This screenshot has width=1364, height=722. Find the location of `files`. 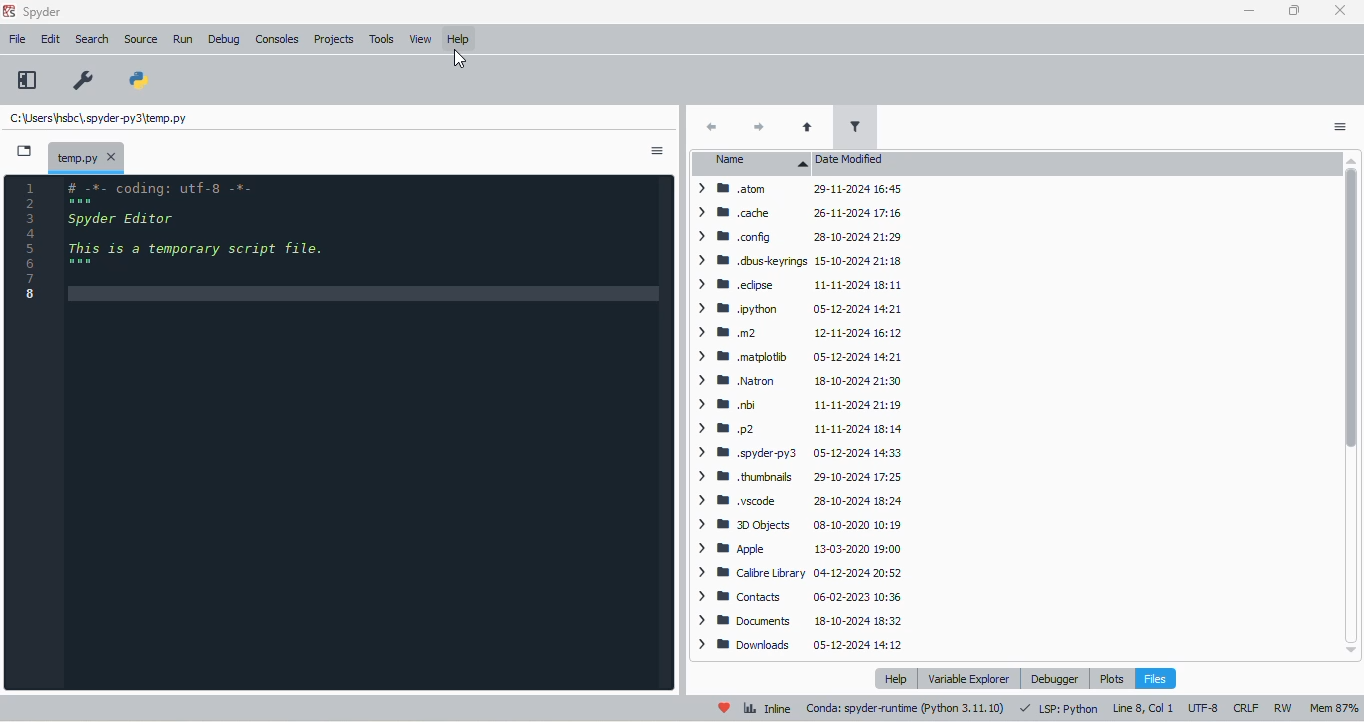

files is located at coordinates (1156, 679).